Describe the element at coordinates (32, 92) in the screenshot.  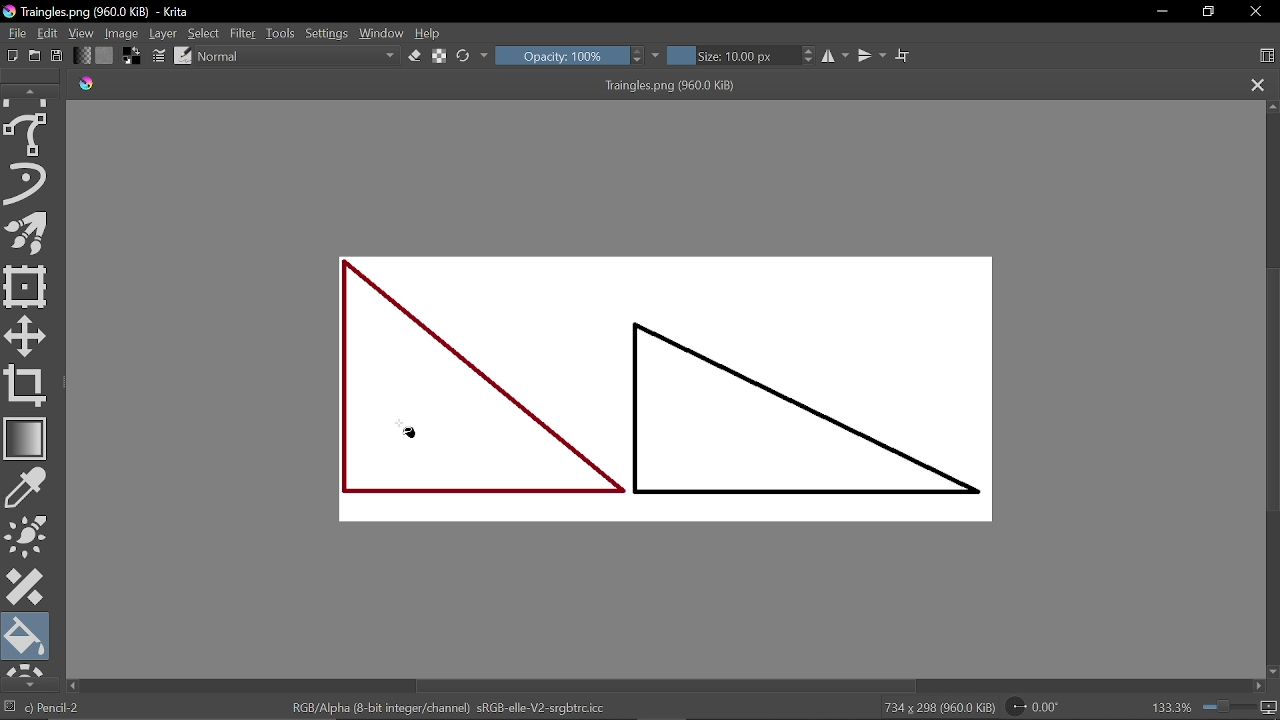
I see `Move up in tools` at that location.